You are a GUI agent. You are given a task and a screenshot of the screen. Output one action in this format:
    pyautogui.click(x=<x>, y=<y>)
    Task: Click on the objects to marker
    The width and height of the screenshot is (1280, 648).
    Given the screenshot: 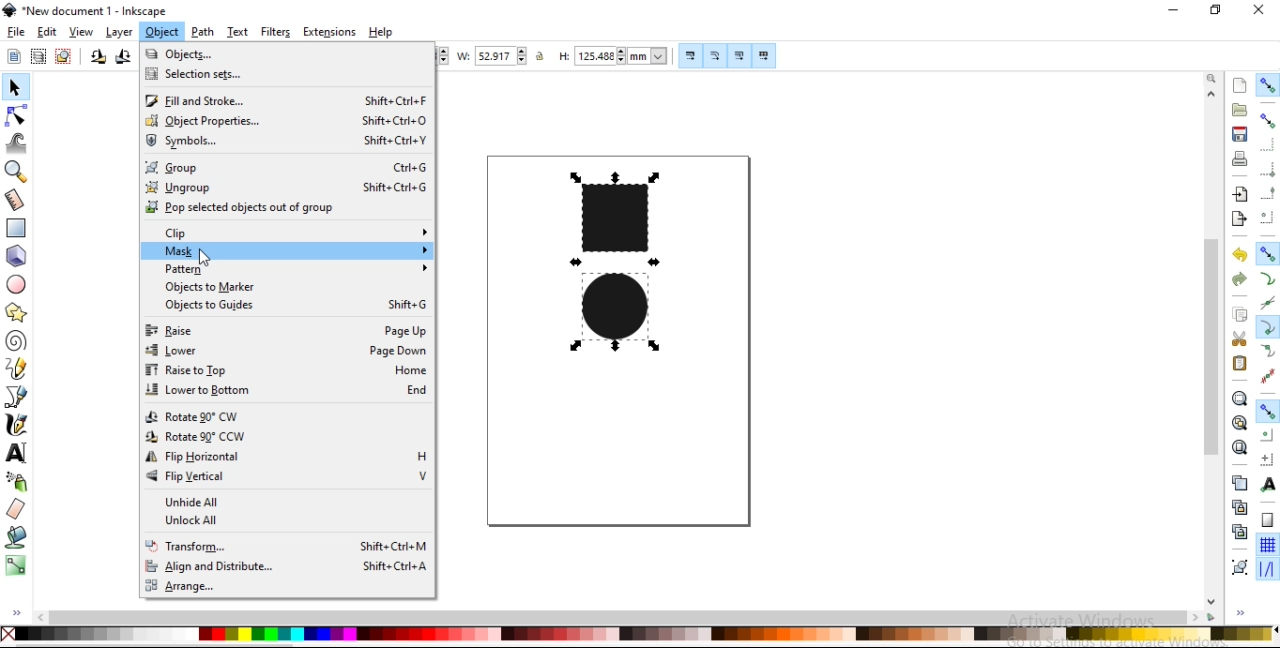 What is the action you would take?
    pyautogui.click(x=289, y=288)
    